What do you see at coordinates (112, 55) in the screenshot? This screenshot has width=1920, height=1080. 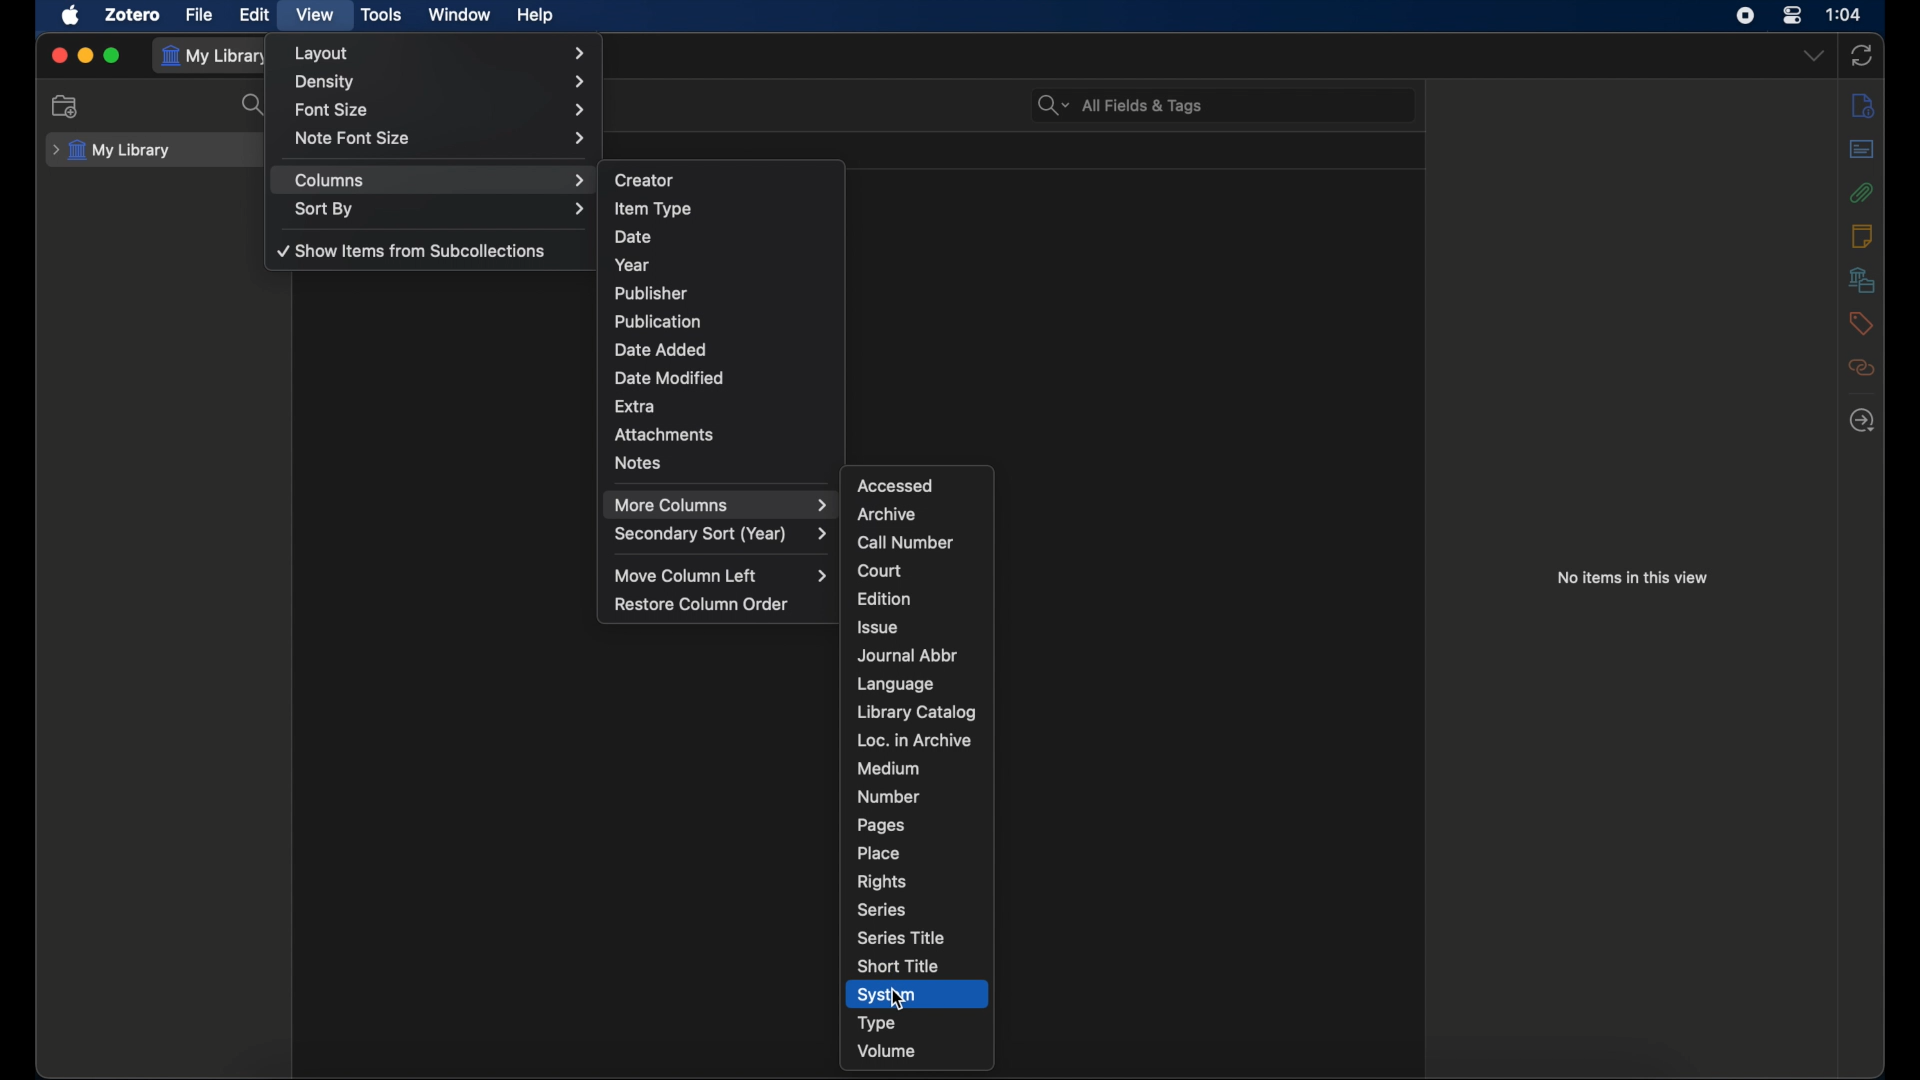 I see `maximize` at bounding box center [112, 55].